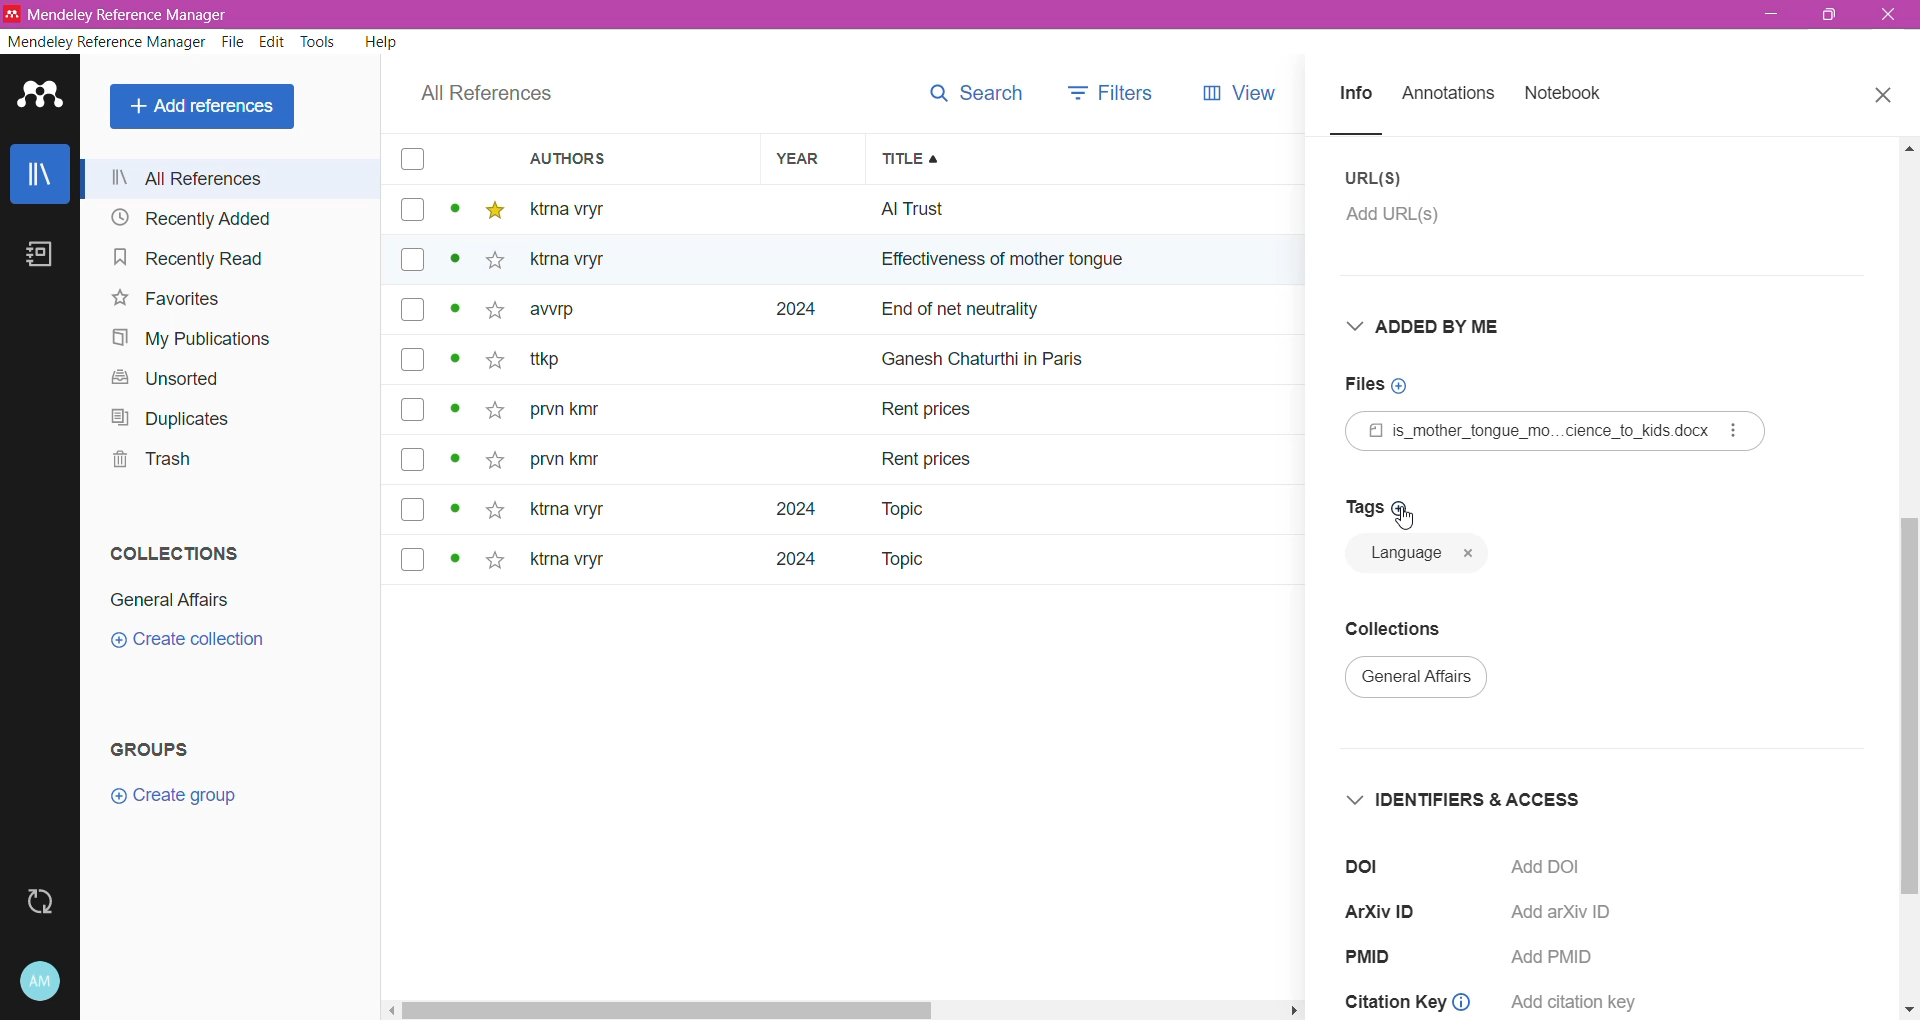  What do you see at coordinates (491, 411) in the screenshot?
I see `star` at bounding box center [491, 411].